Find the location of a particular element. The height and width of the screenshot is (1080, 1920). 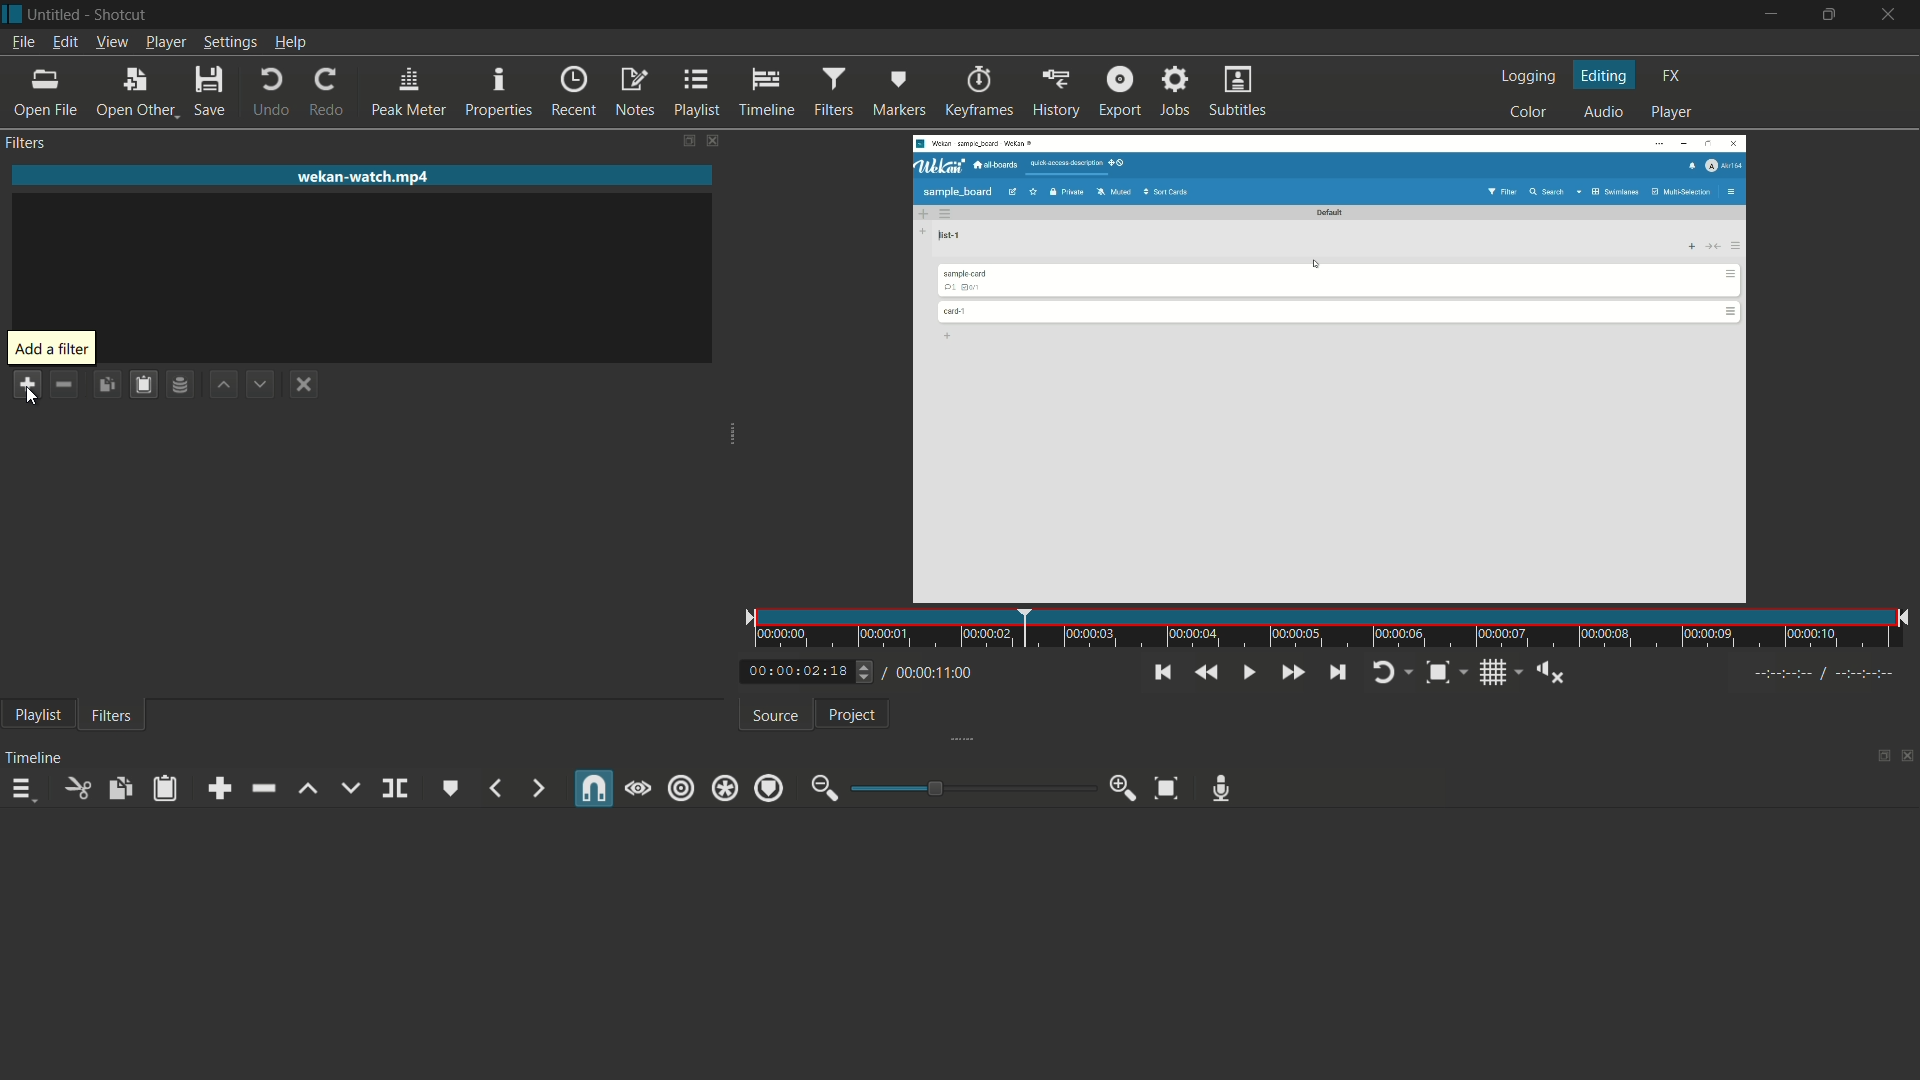

toggle play or pause is located at coordinates (1247, 673).